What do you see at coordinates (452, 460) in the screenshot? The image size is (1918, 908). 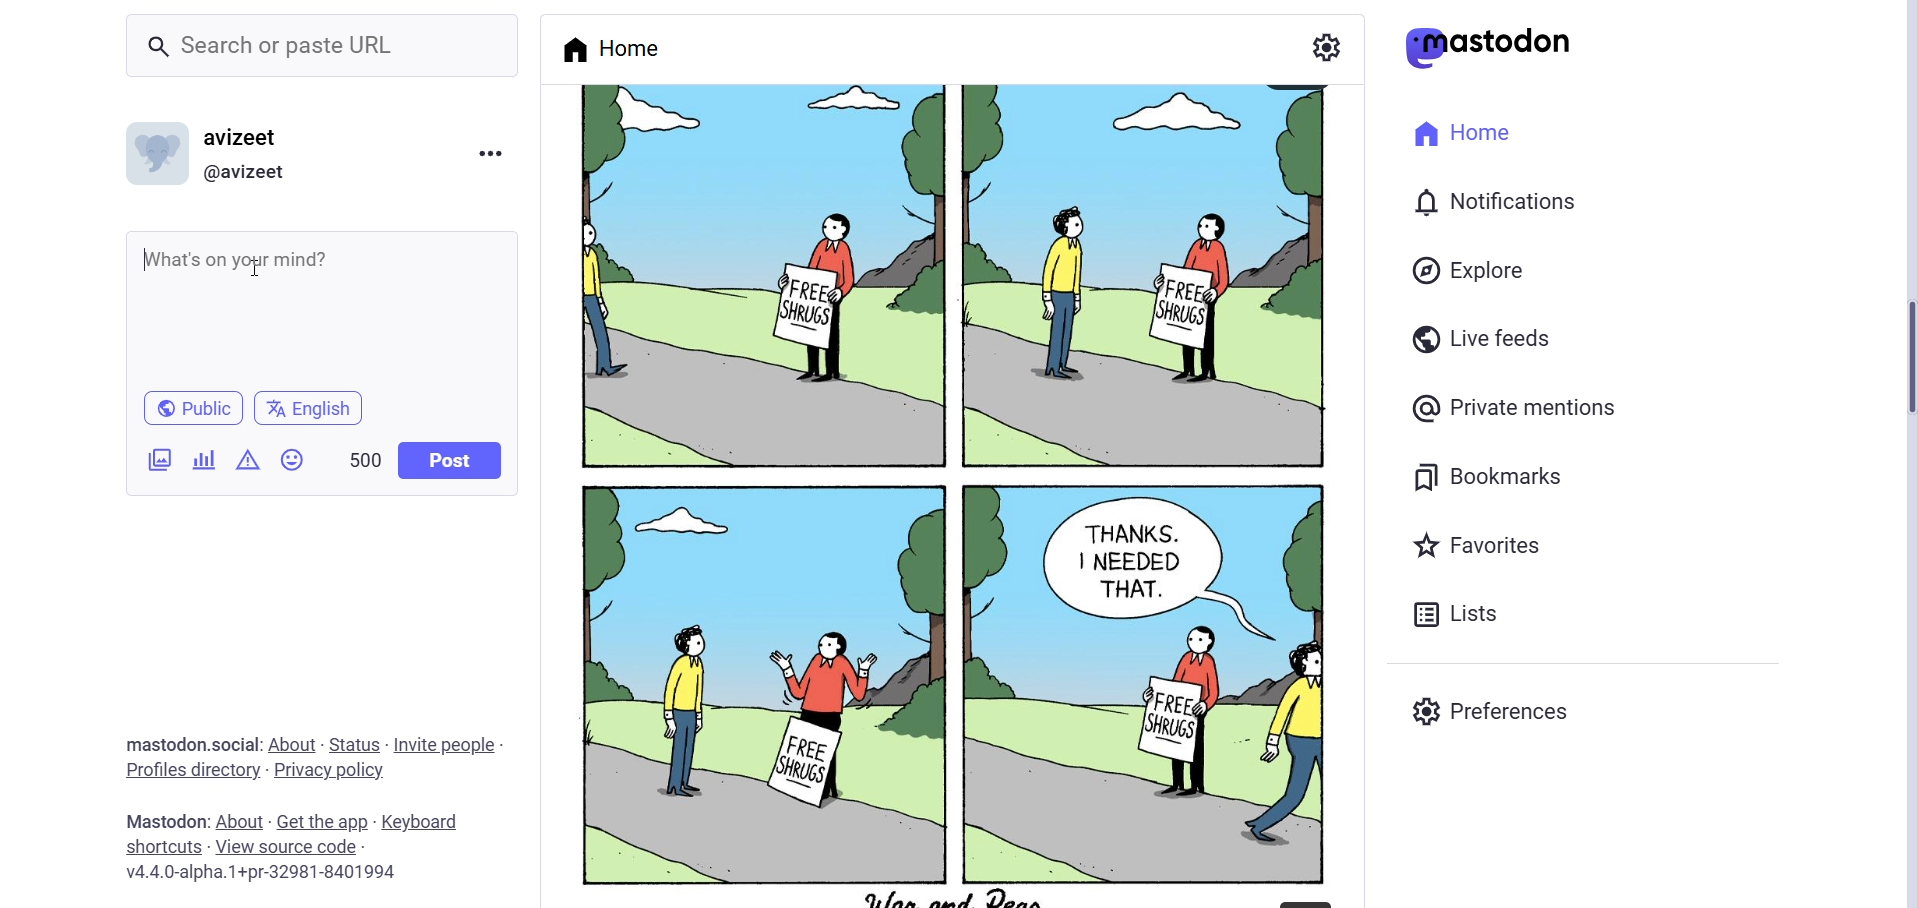 I see `Post` at bounding box center [452, 460].